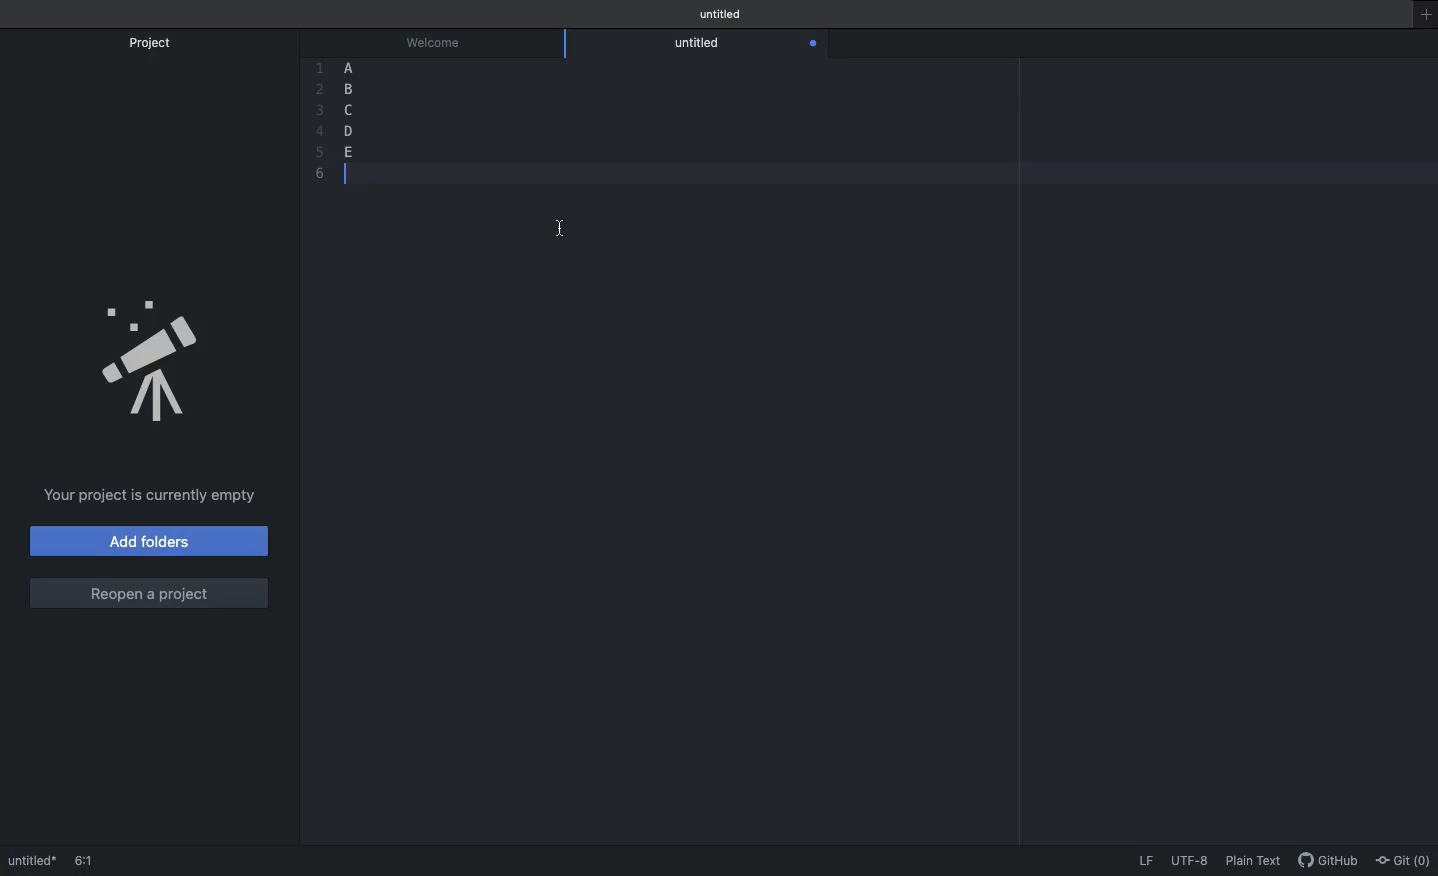  What do you see at coordinates (158, 43) in the screenshot?
I see `Project` at bounding box center [158, 43].